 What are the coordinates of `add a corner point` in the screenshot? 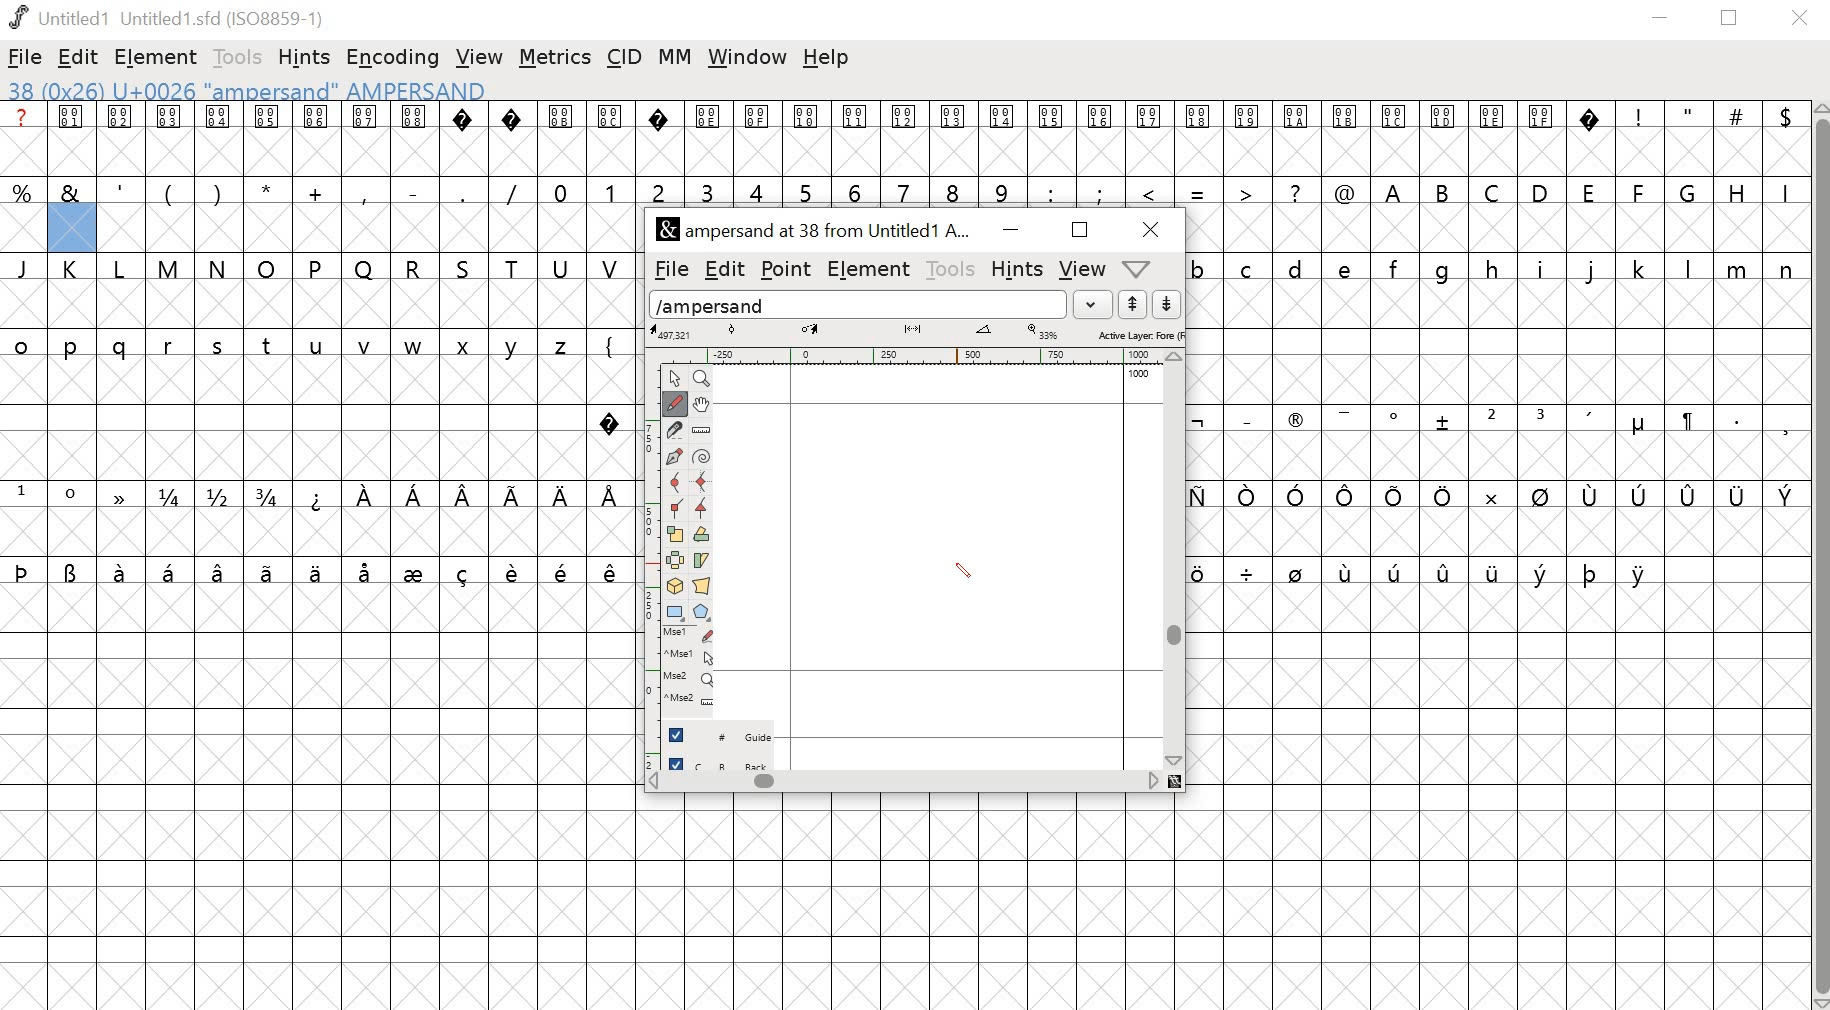 It's located at (676, 511).